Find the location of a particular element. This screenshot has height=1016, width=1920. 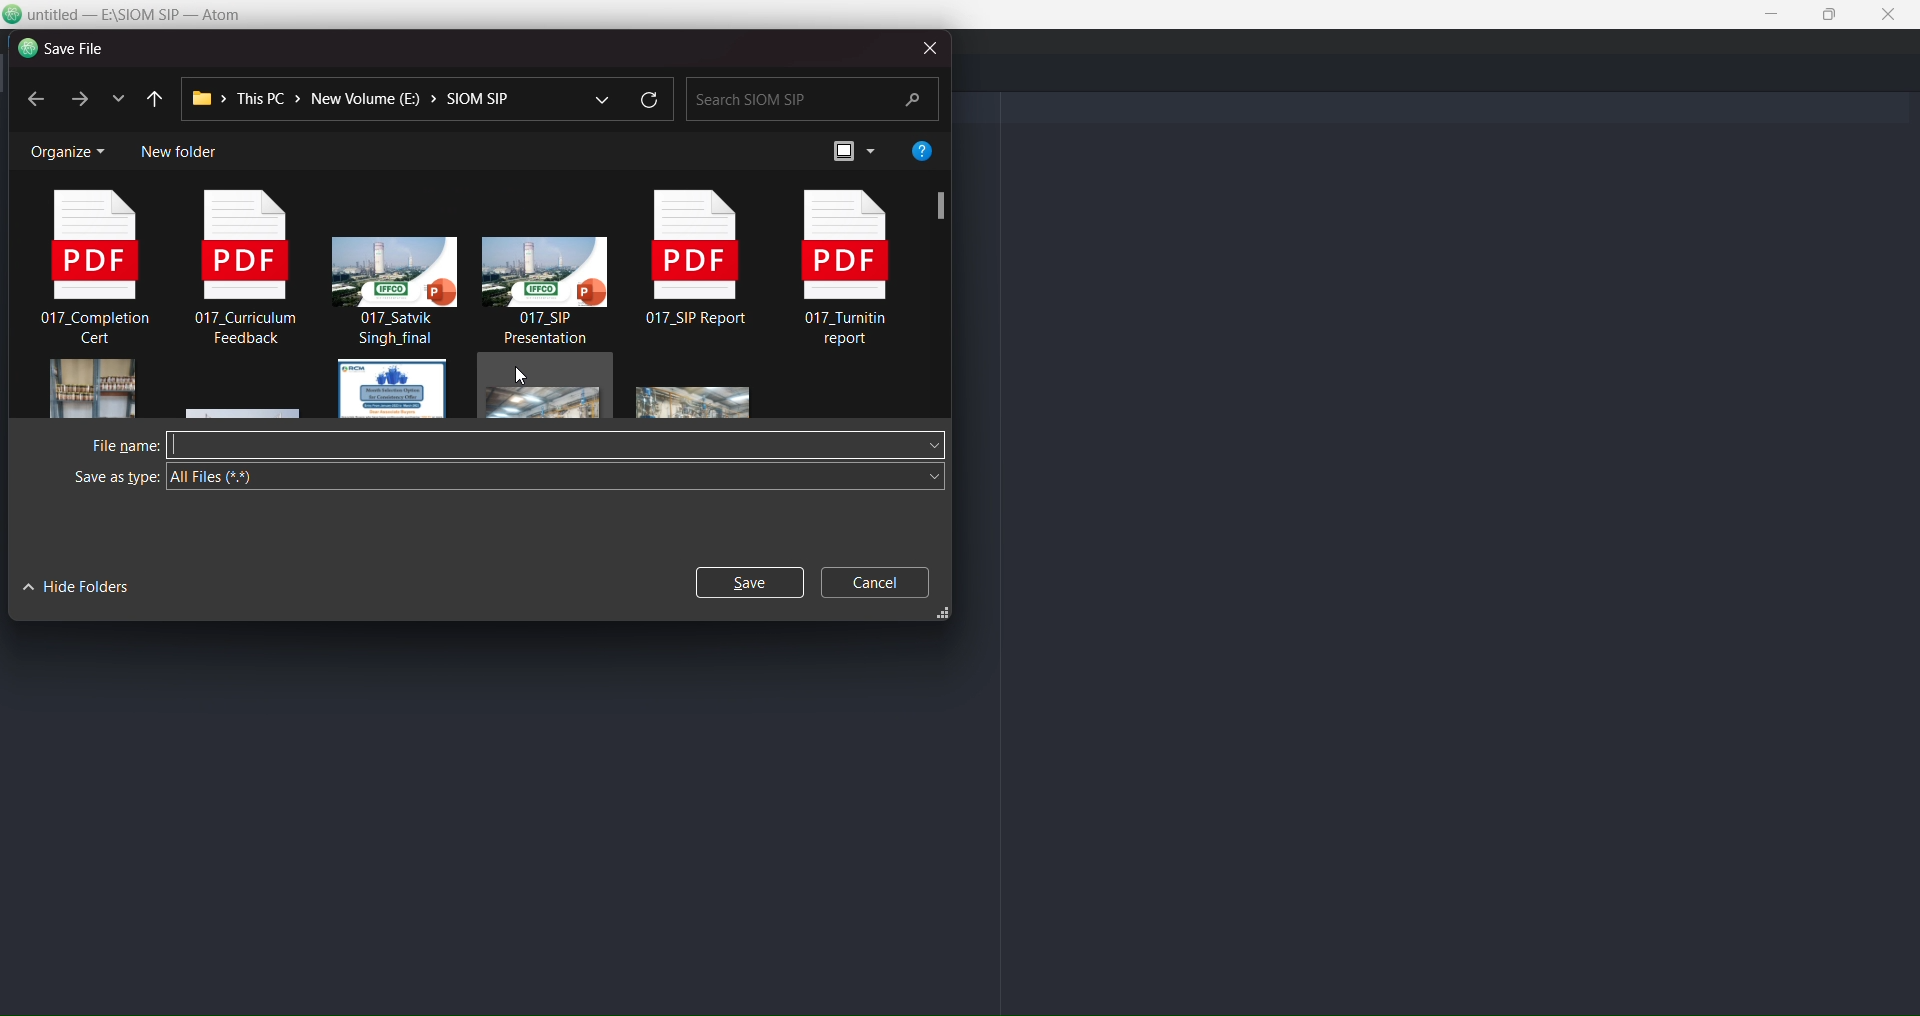

search is located at coordinates (814, 100).